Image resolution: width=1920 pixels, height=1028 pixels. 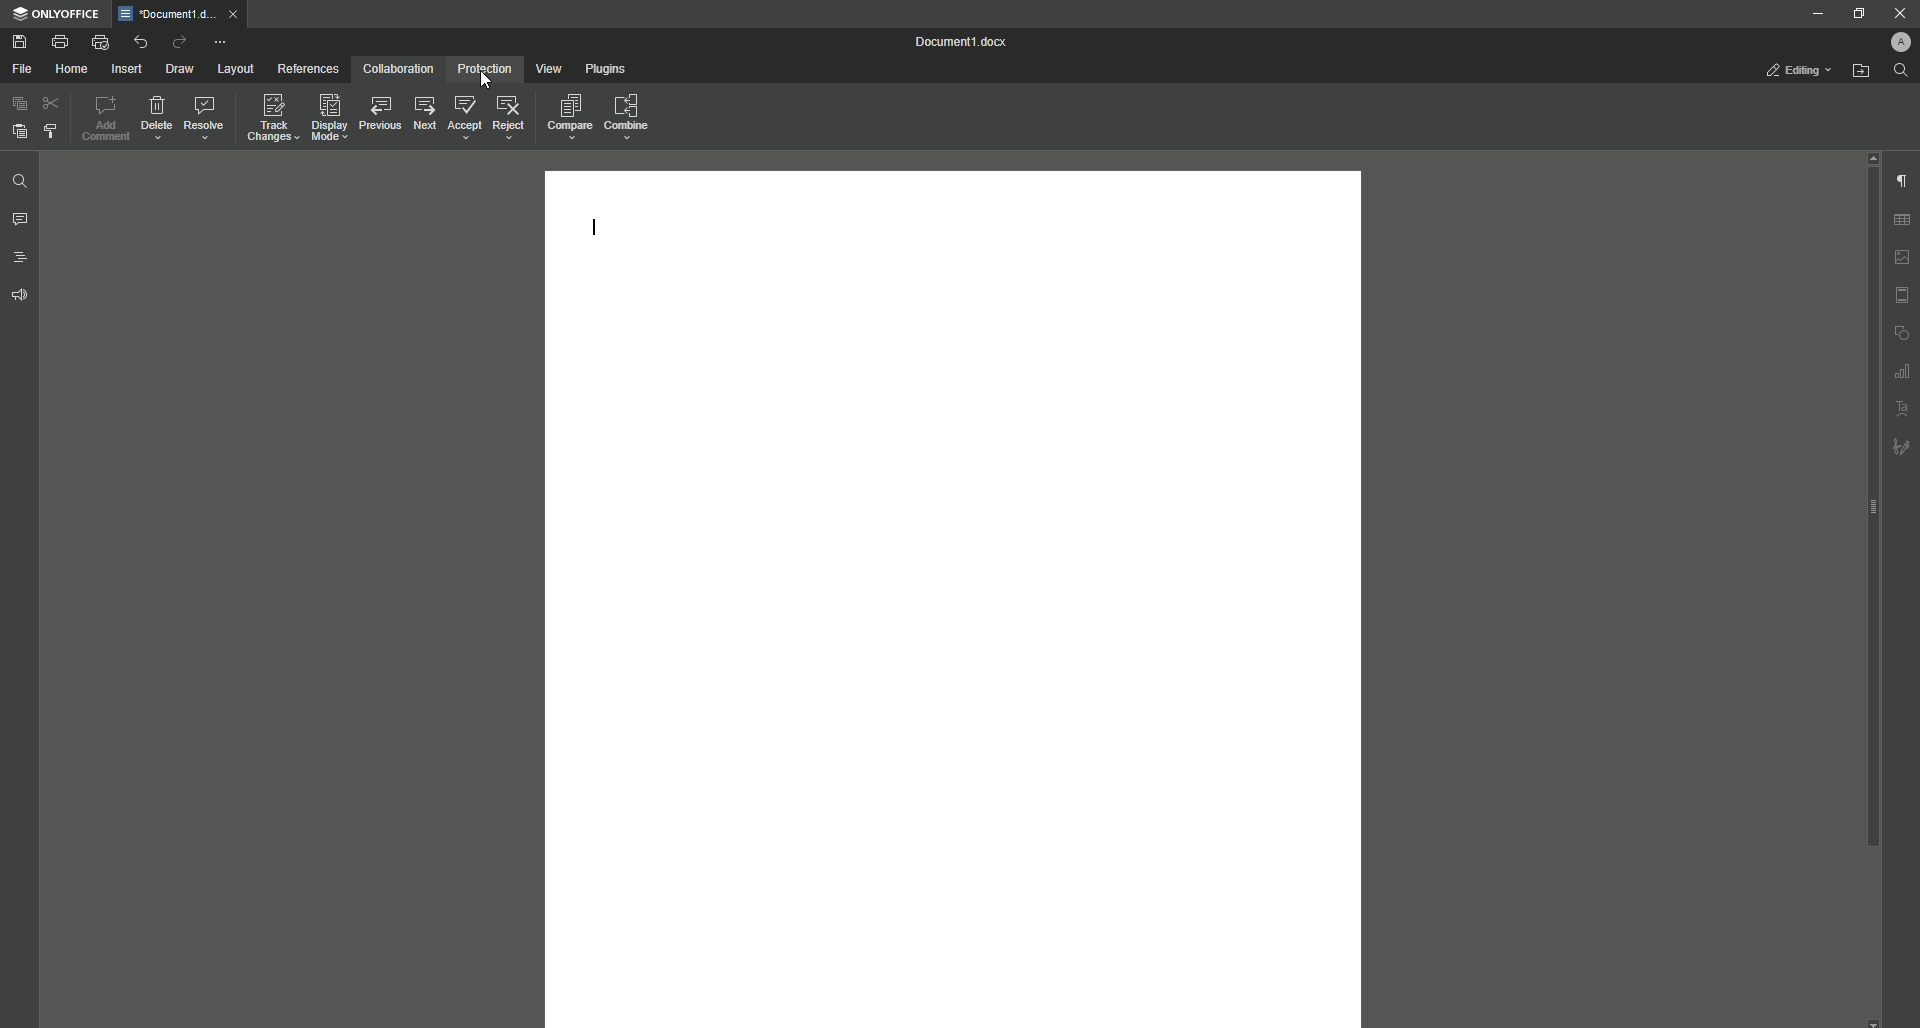 I want to click on scroll up, so click(x=1873, y=158).